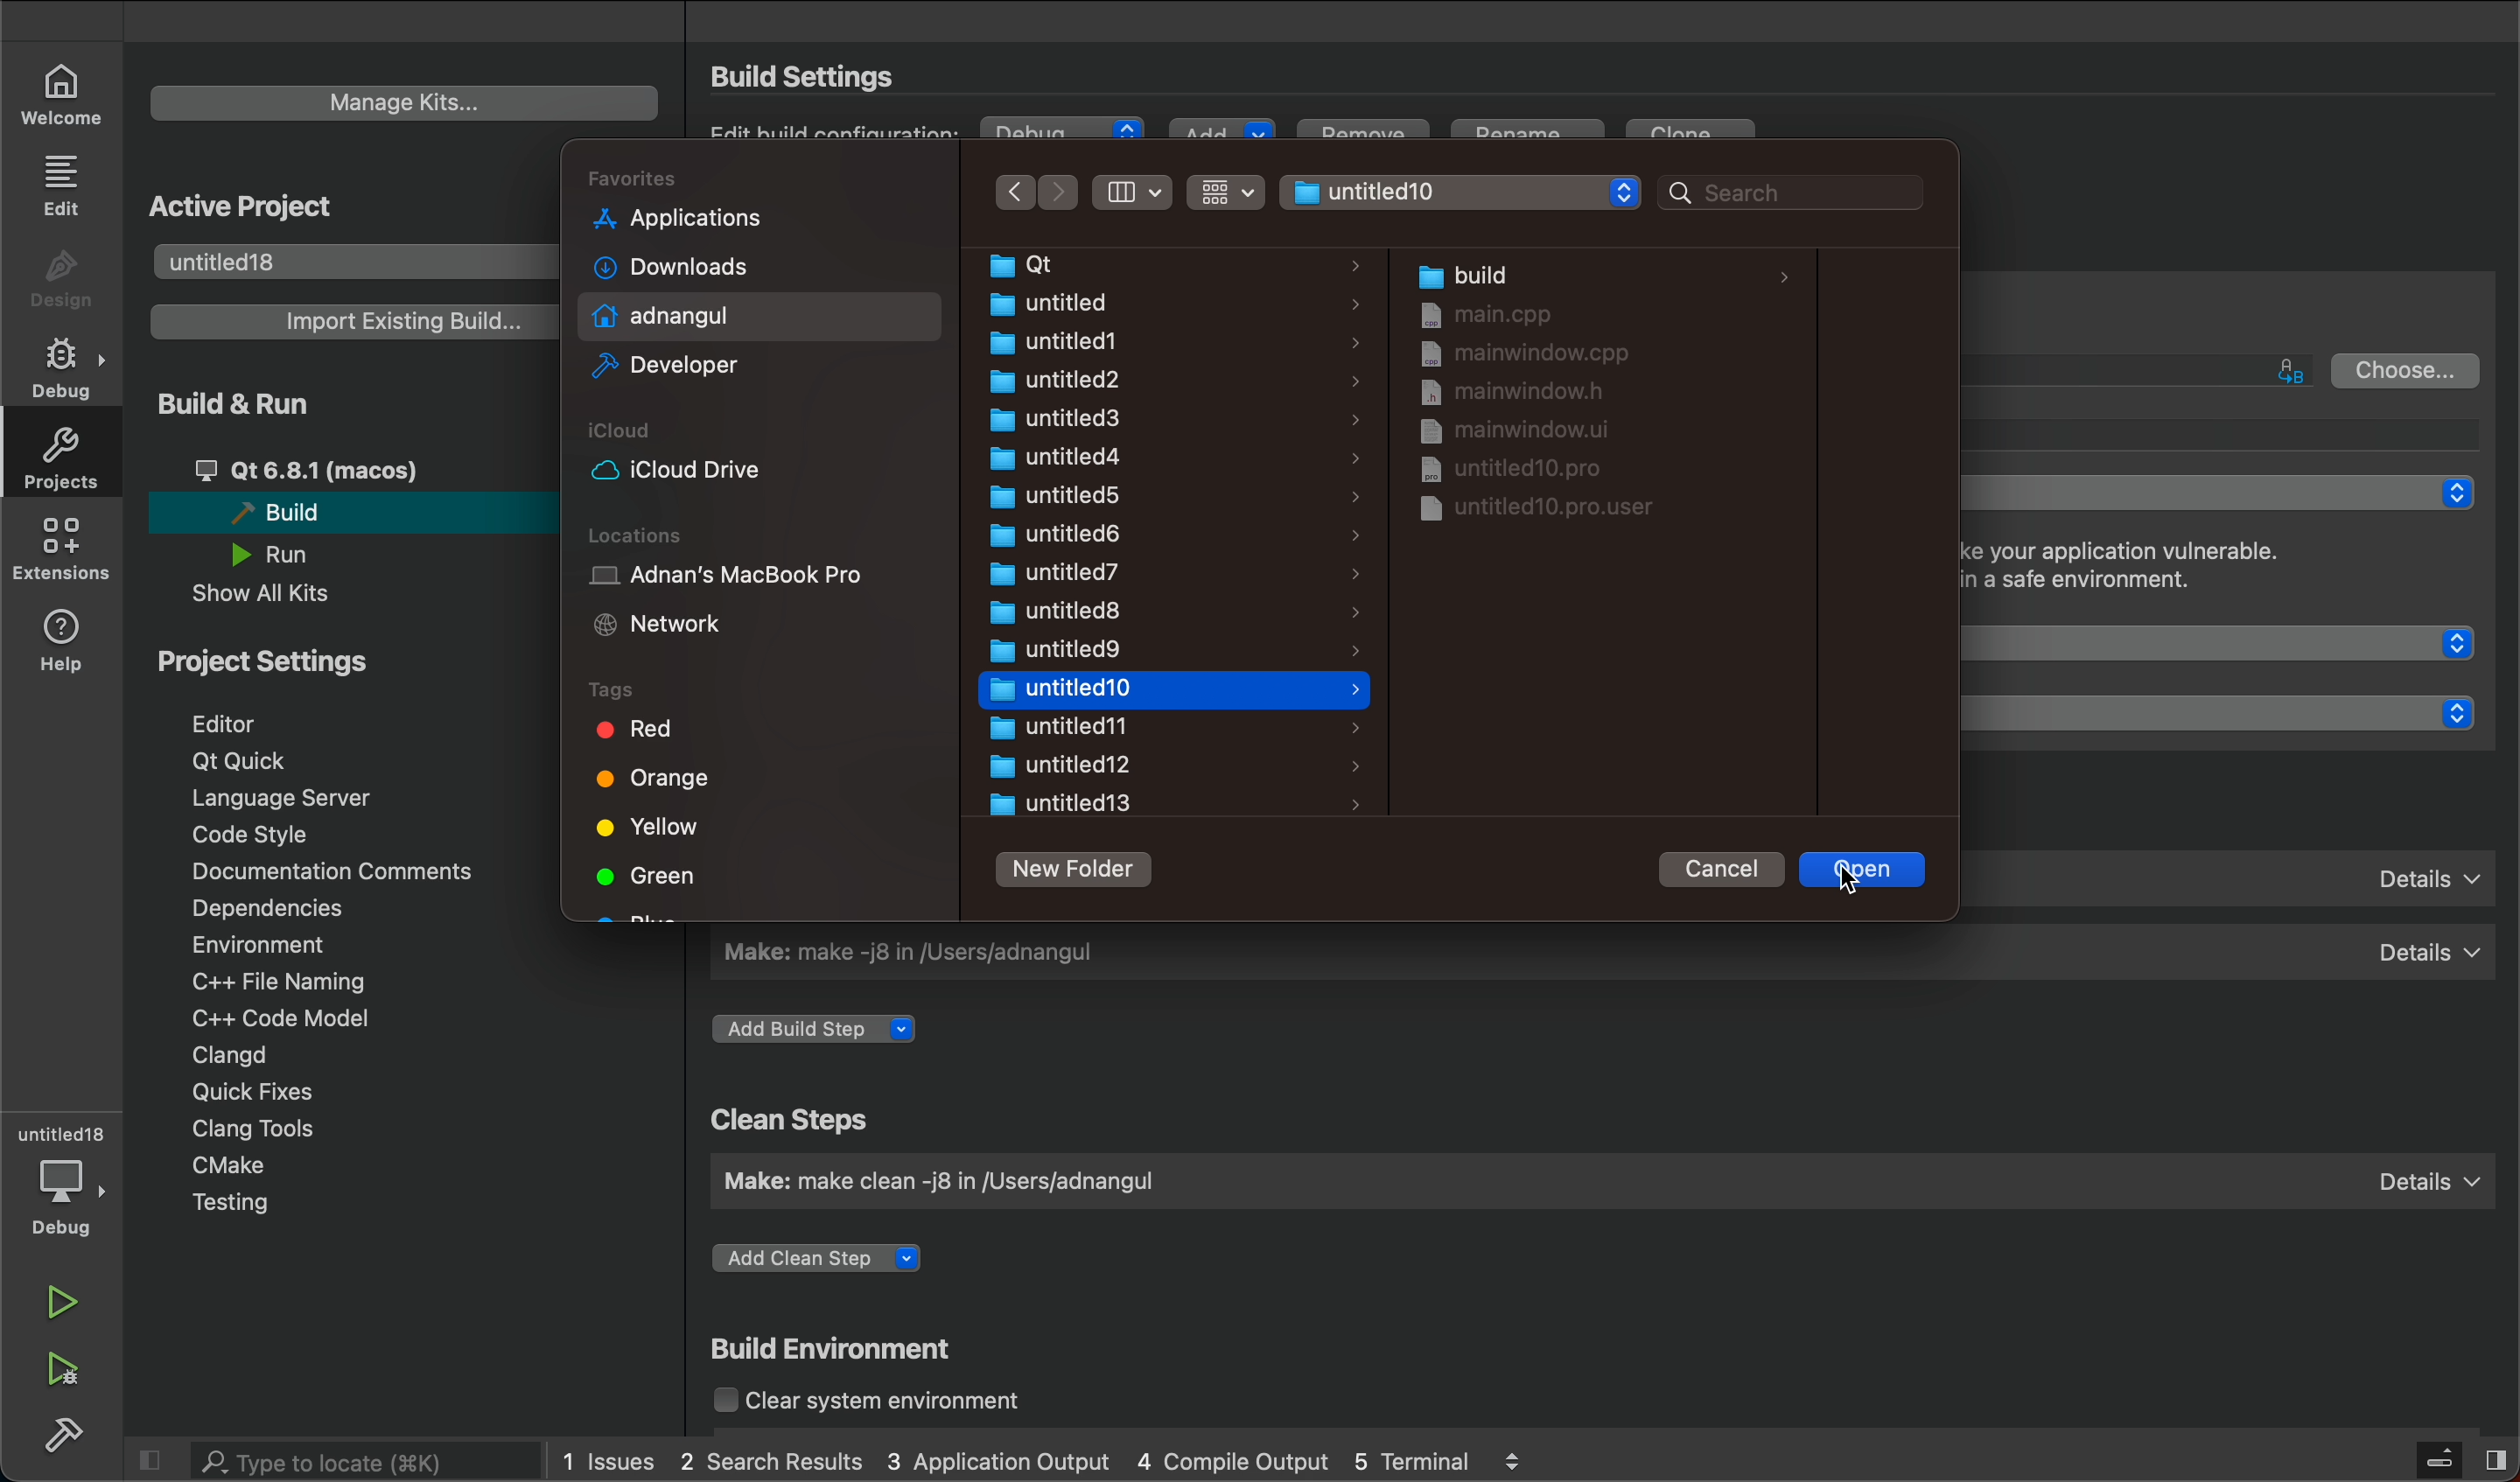  Describe the element at coordinates (671, 470) in the screenshot. I see `iCloud Drive` at that location.